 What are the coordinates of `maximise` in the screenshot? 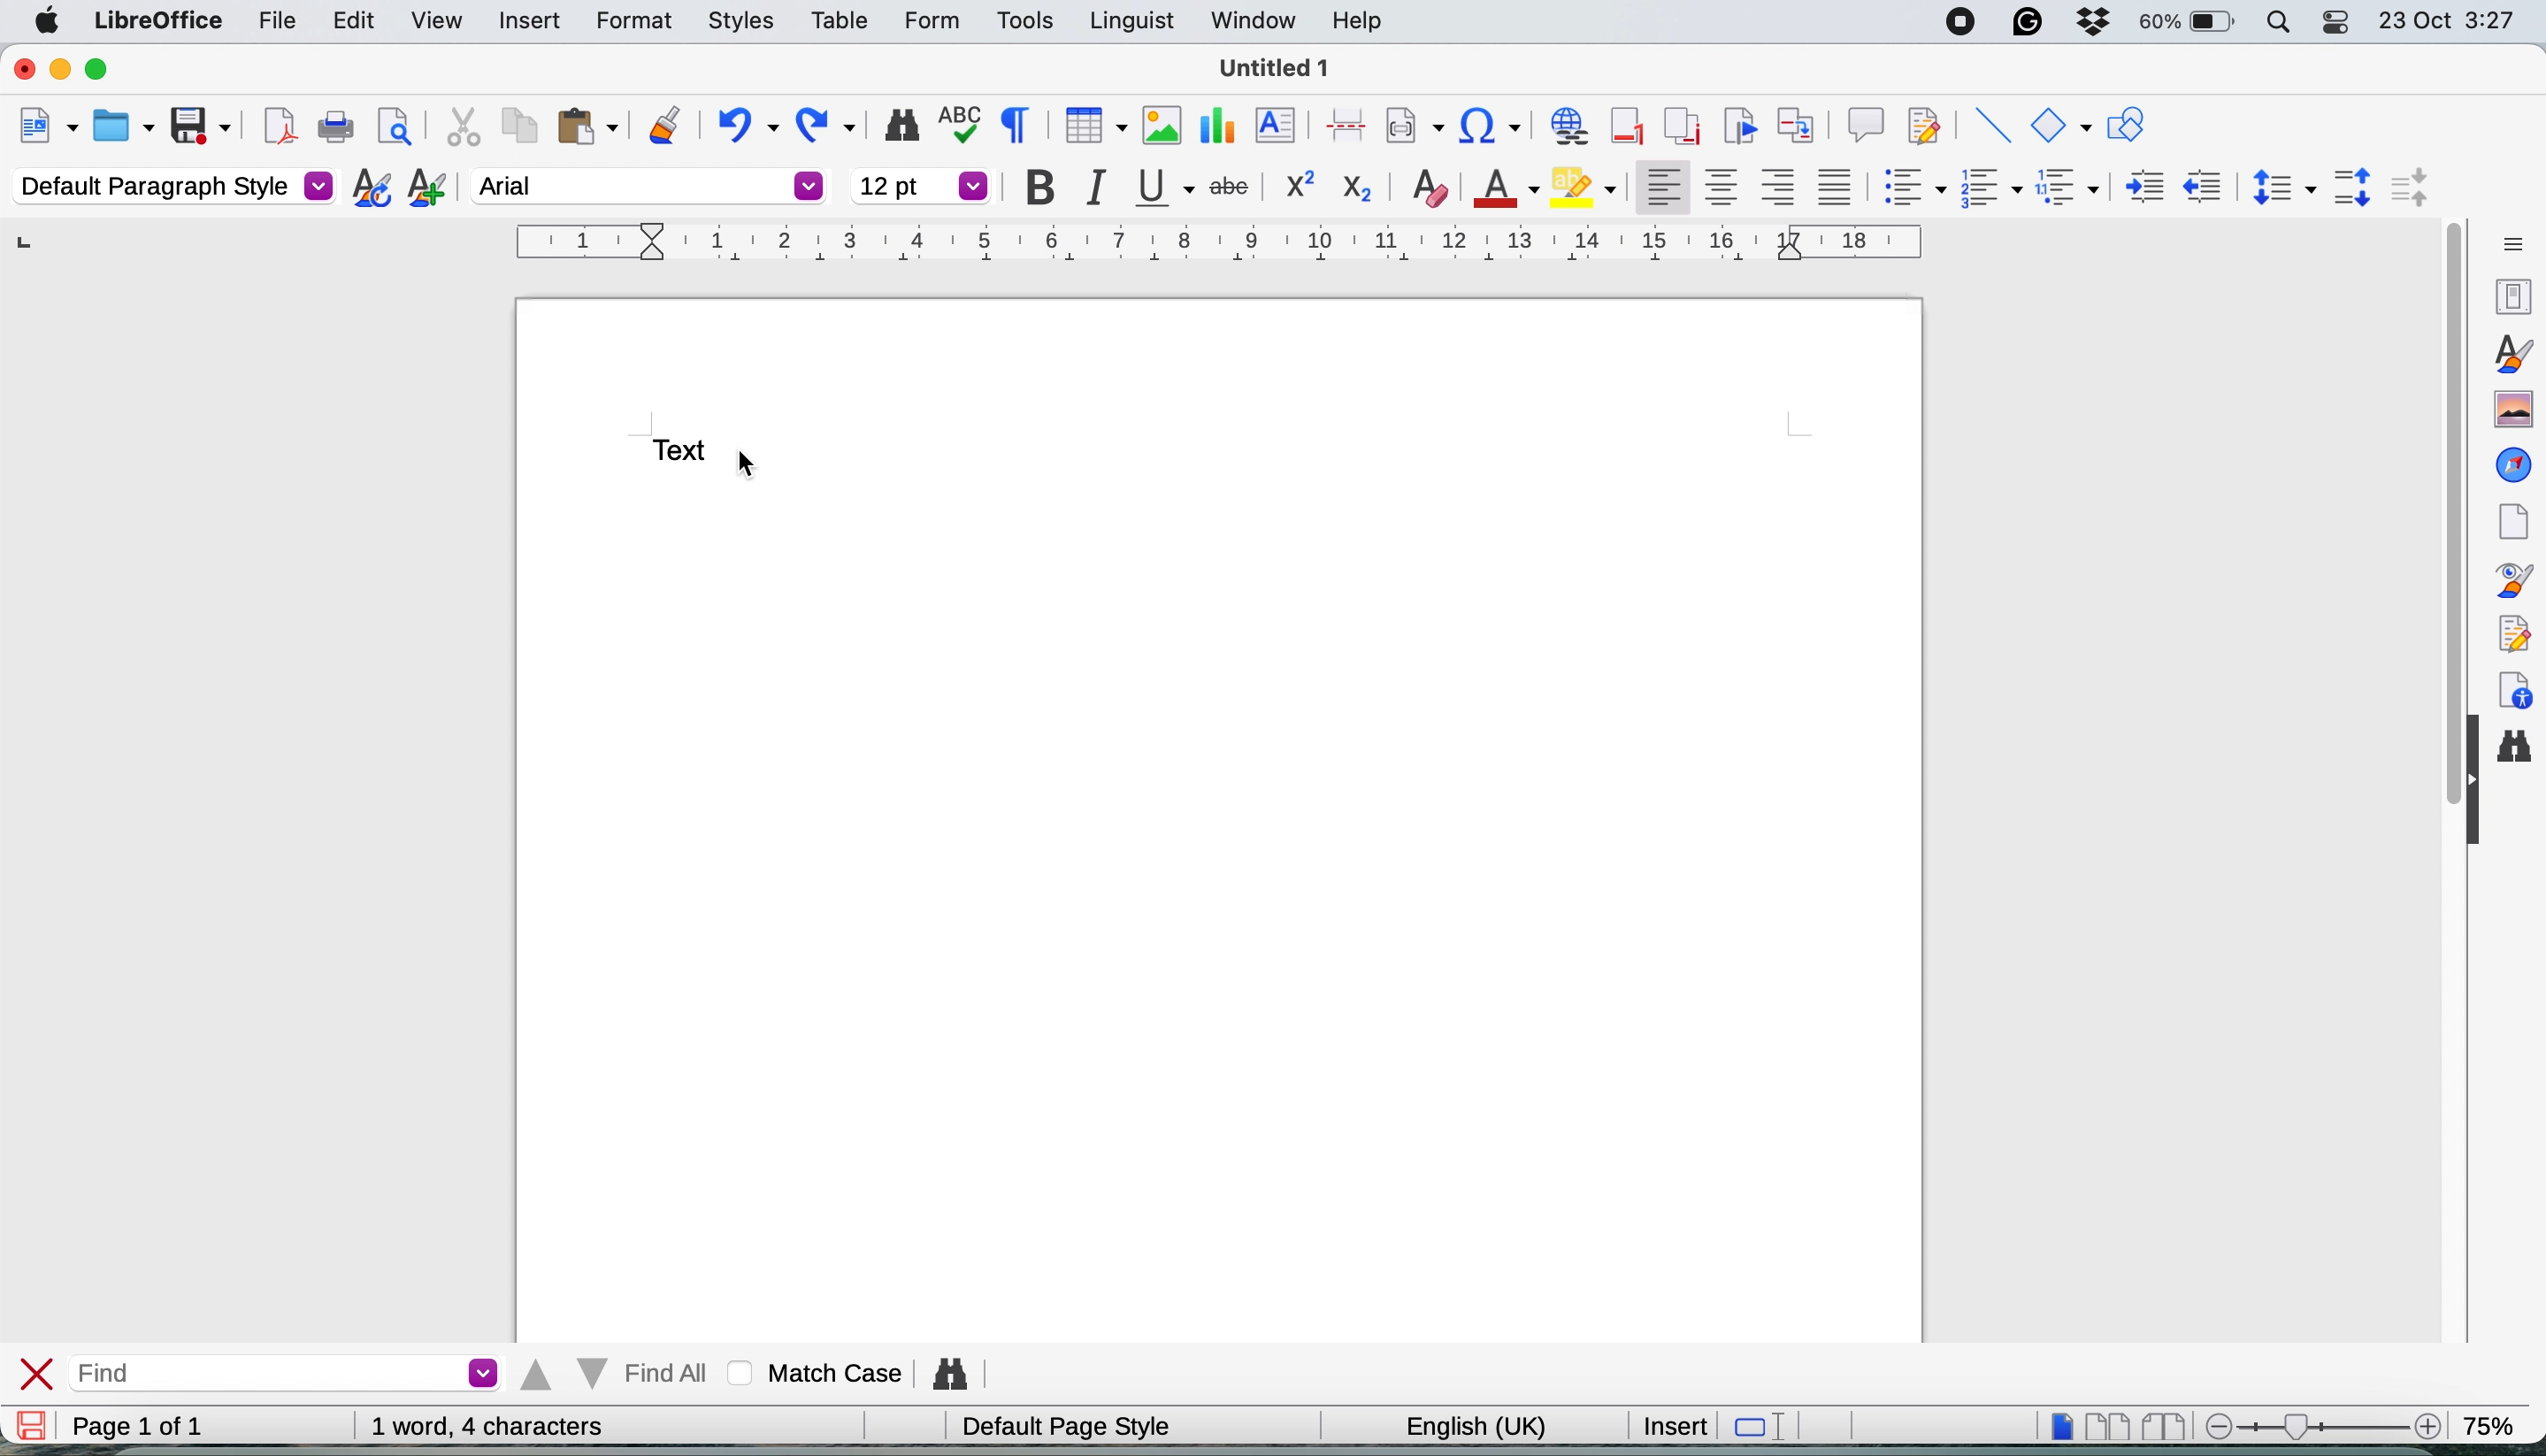 It's located at (108, 72).